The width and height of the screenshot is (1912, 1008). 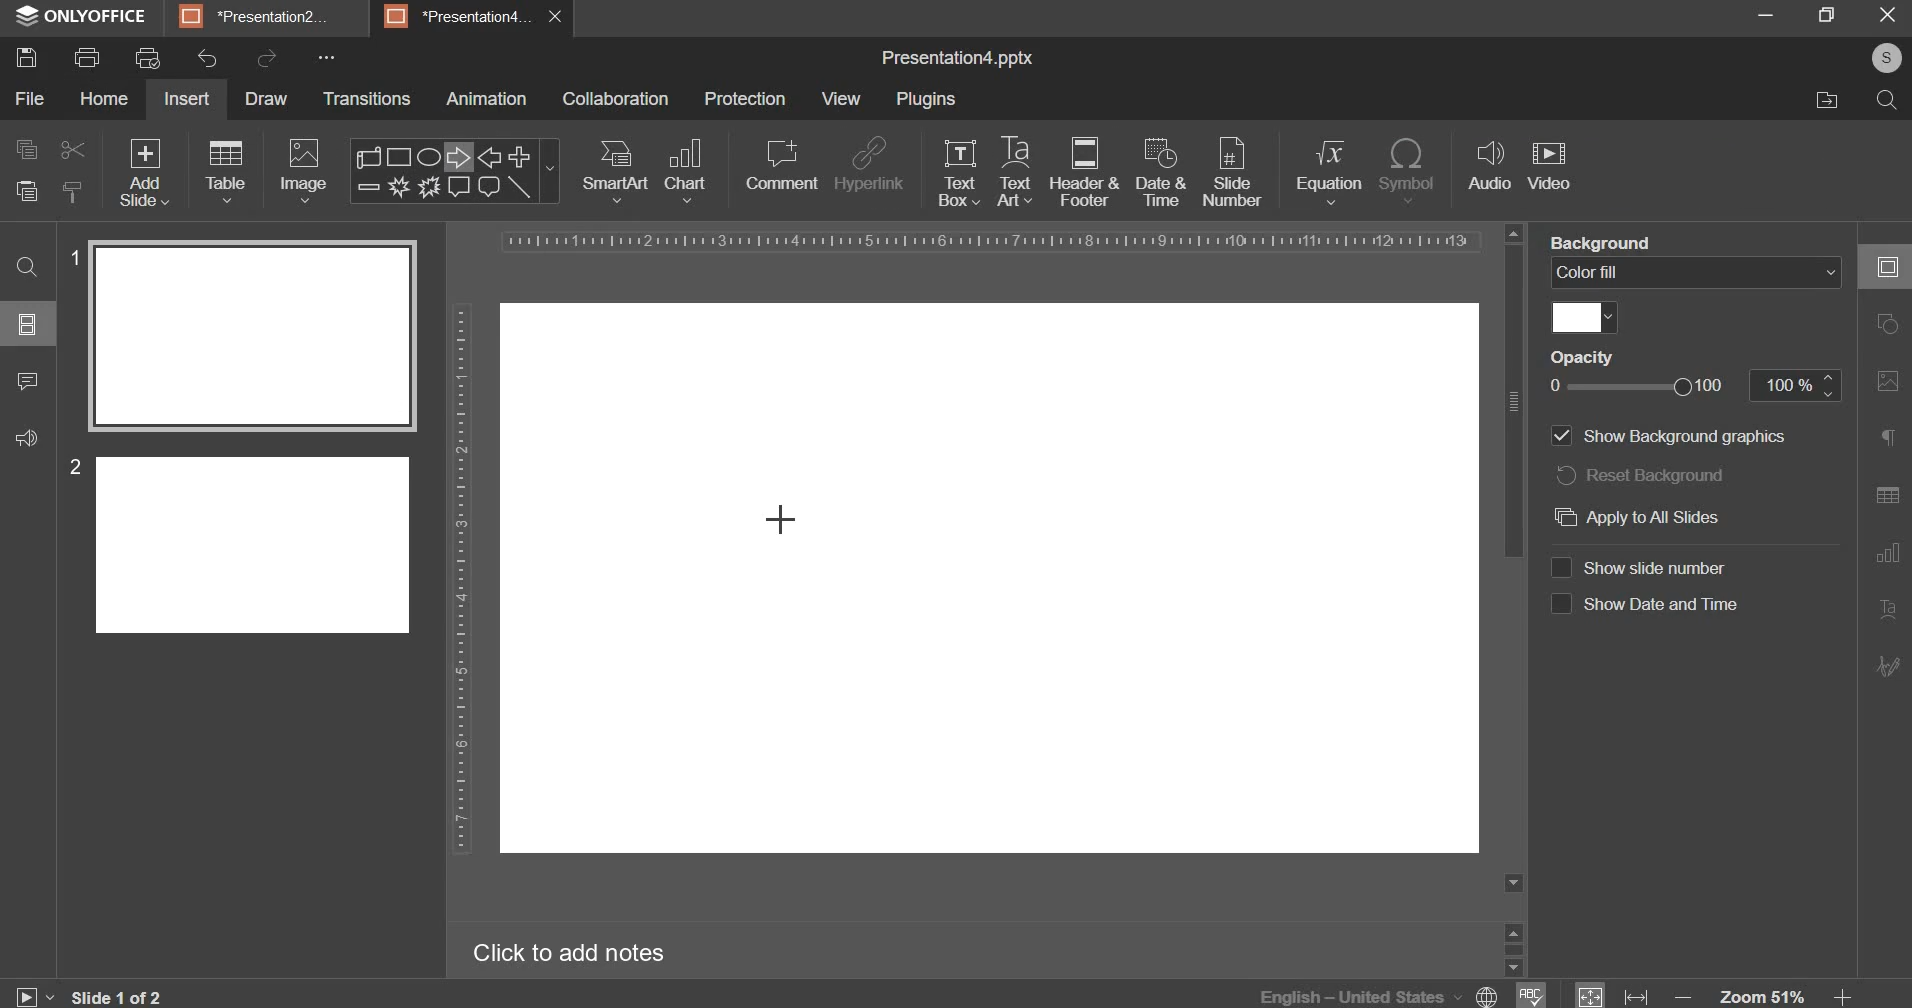 I want to click on show background graphics, so click(x=1561, y=434).